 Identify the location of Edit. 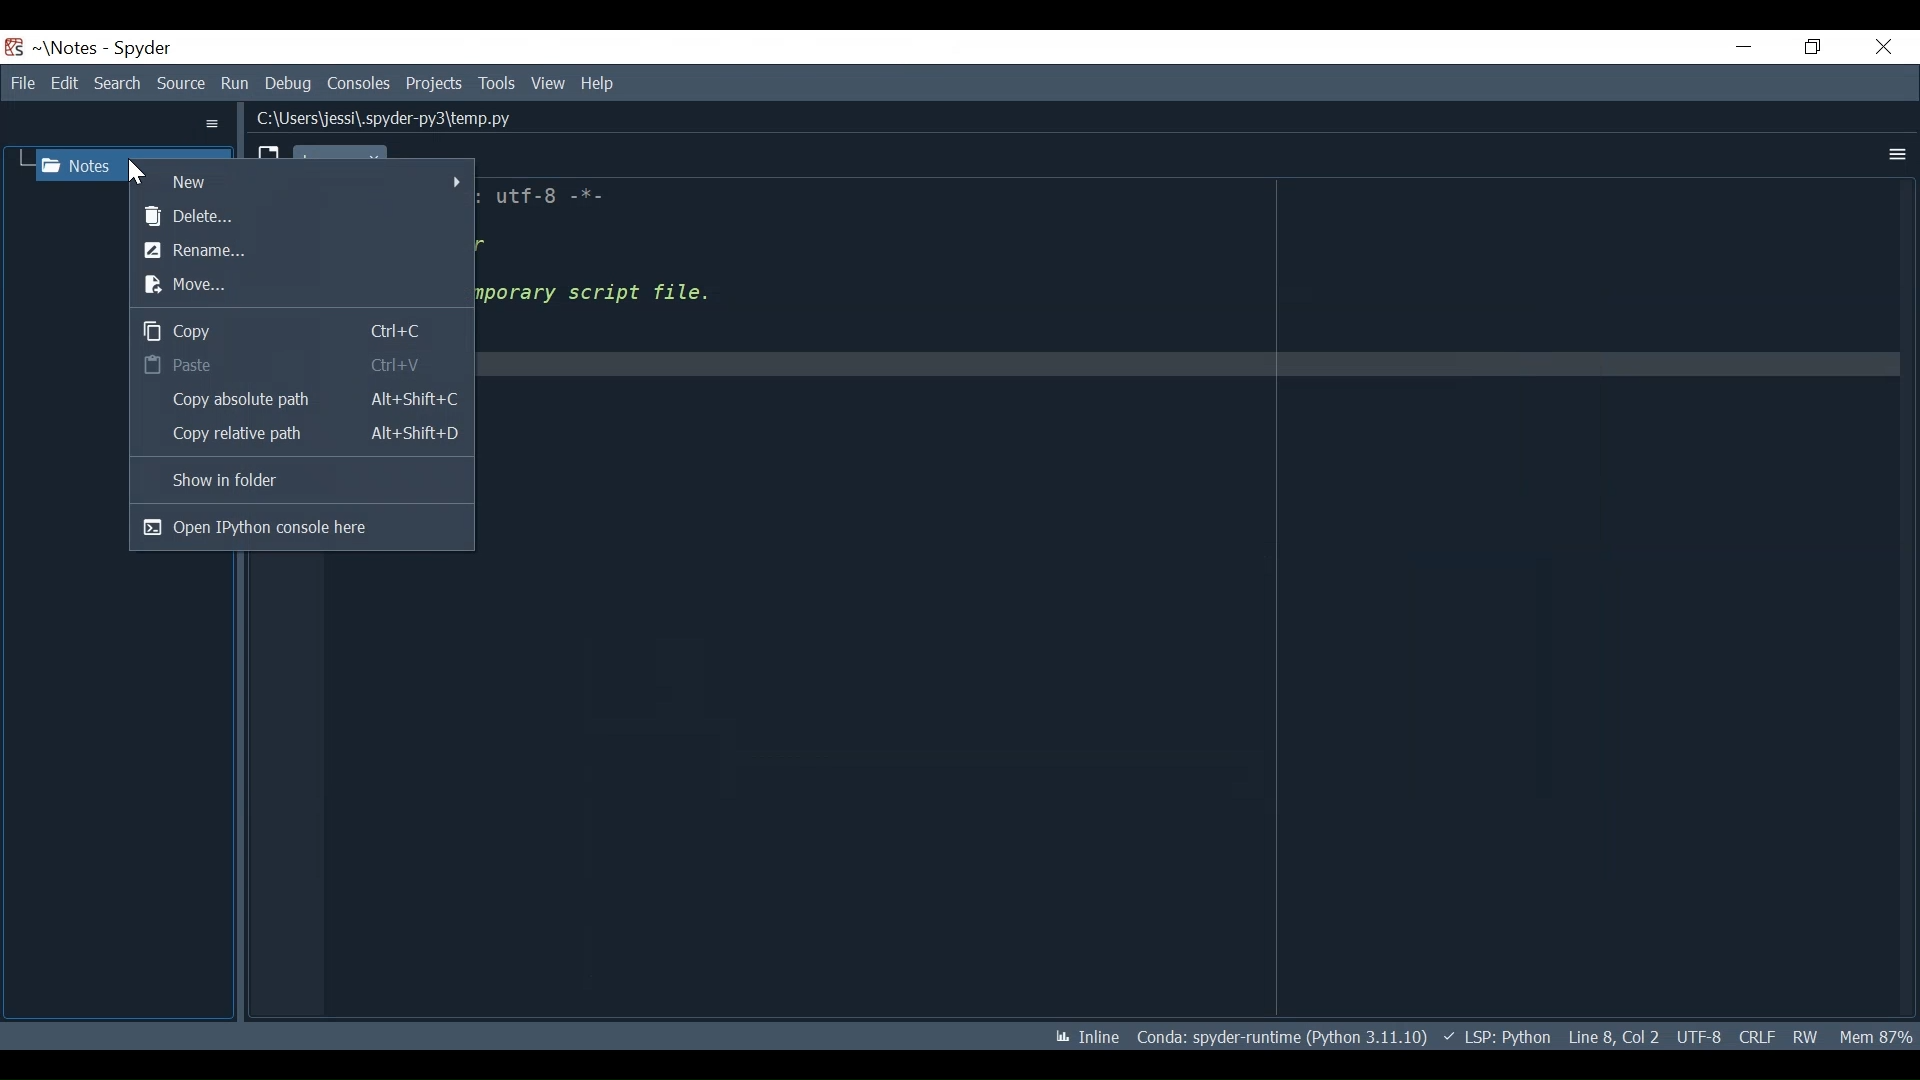
(63, 83).